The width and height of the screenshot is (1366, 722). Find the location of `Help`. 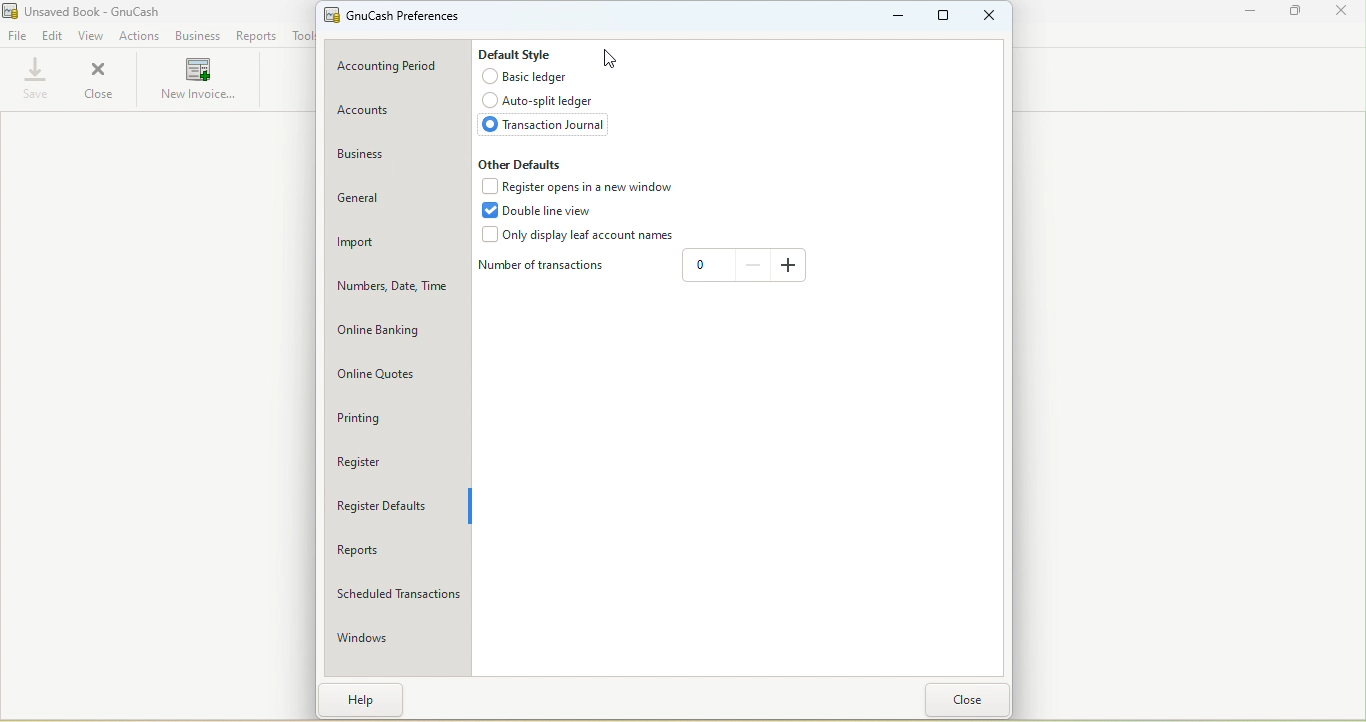

Help is located at coordinates (362, 701).